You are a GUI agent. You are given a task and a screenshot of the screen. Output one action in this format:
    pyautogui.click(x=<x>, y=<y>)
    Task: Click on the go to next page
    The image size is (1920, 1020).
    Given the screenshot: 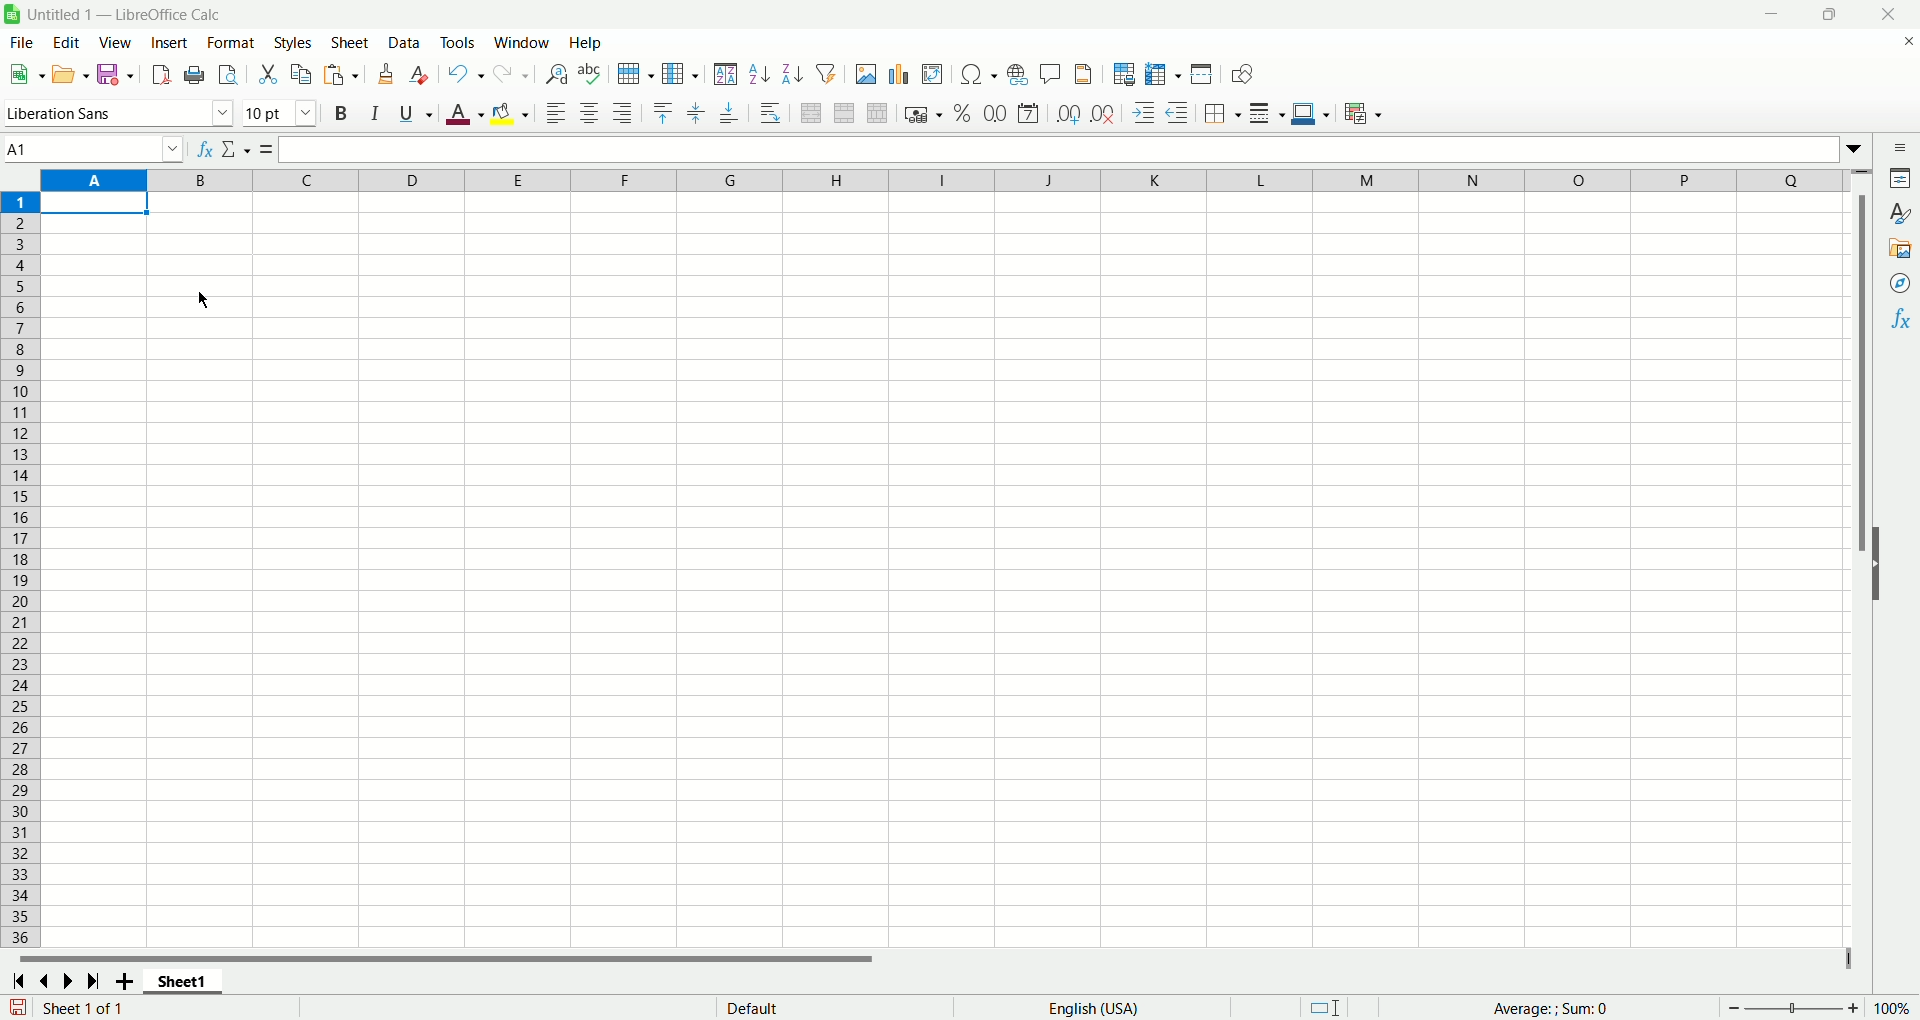 What is the action you would take?
    pyautogui.click(x=69, y=982)
    